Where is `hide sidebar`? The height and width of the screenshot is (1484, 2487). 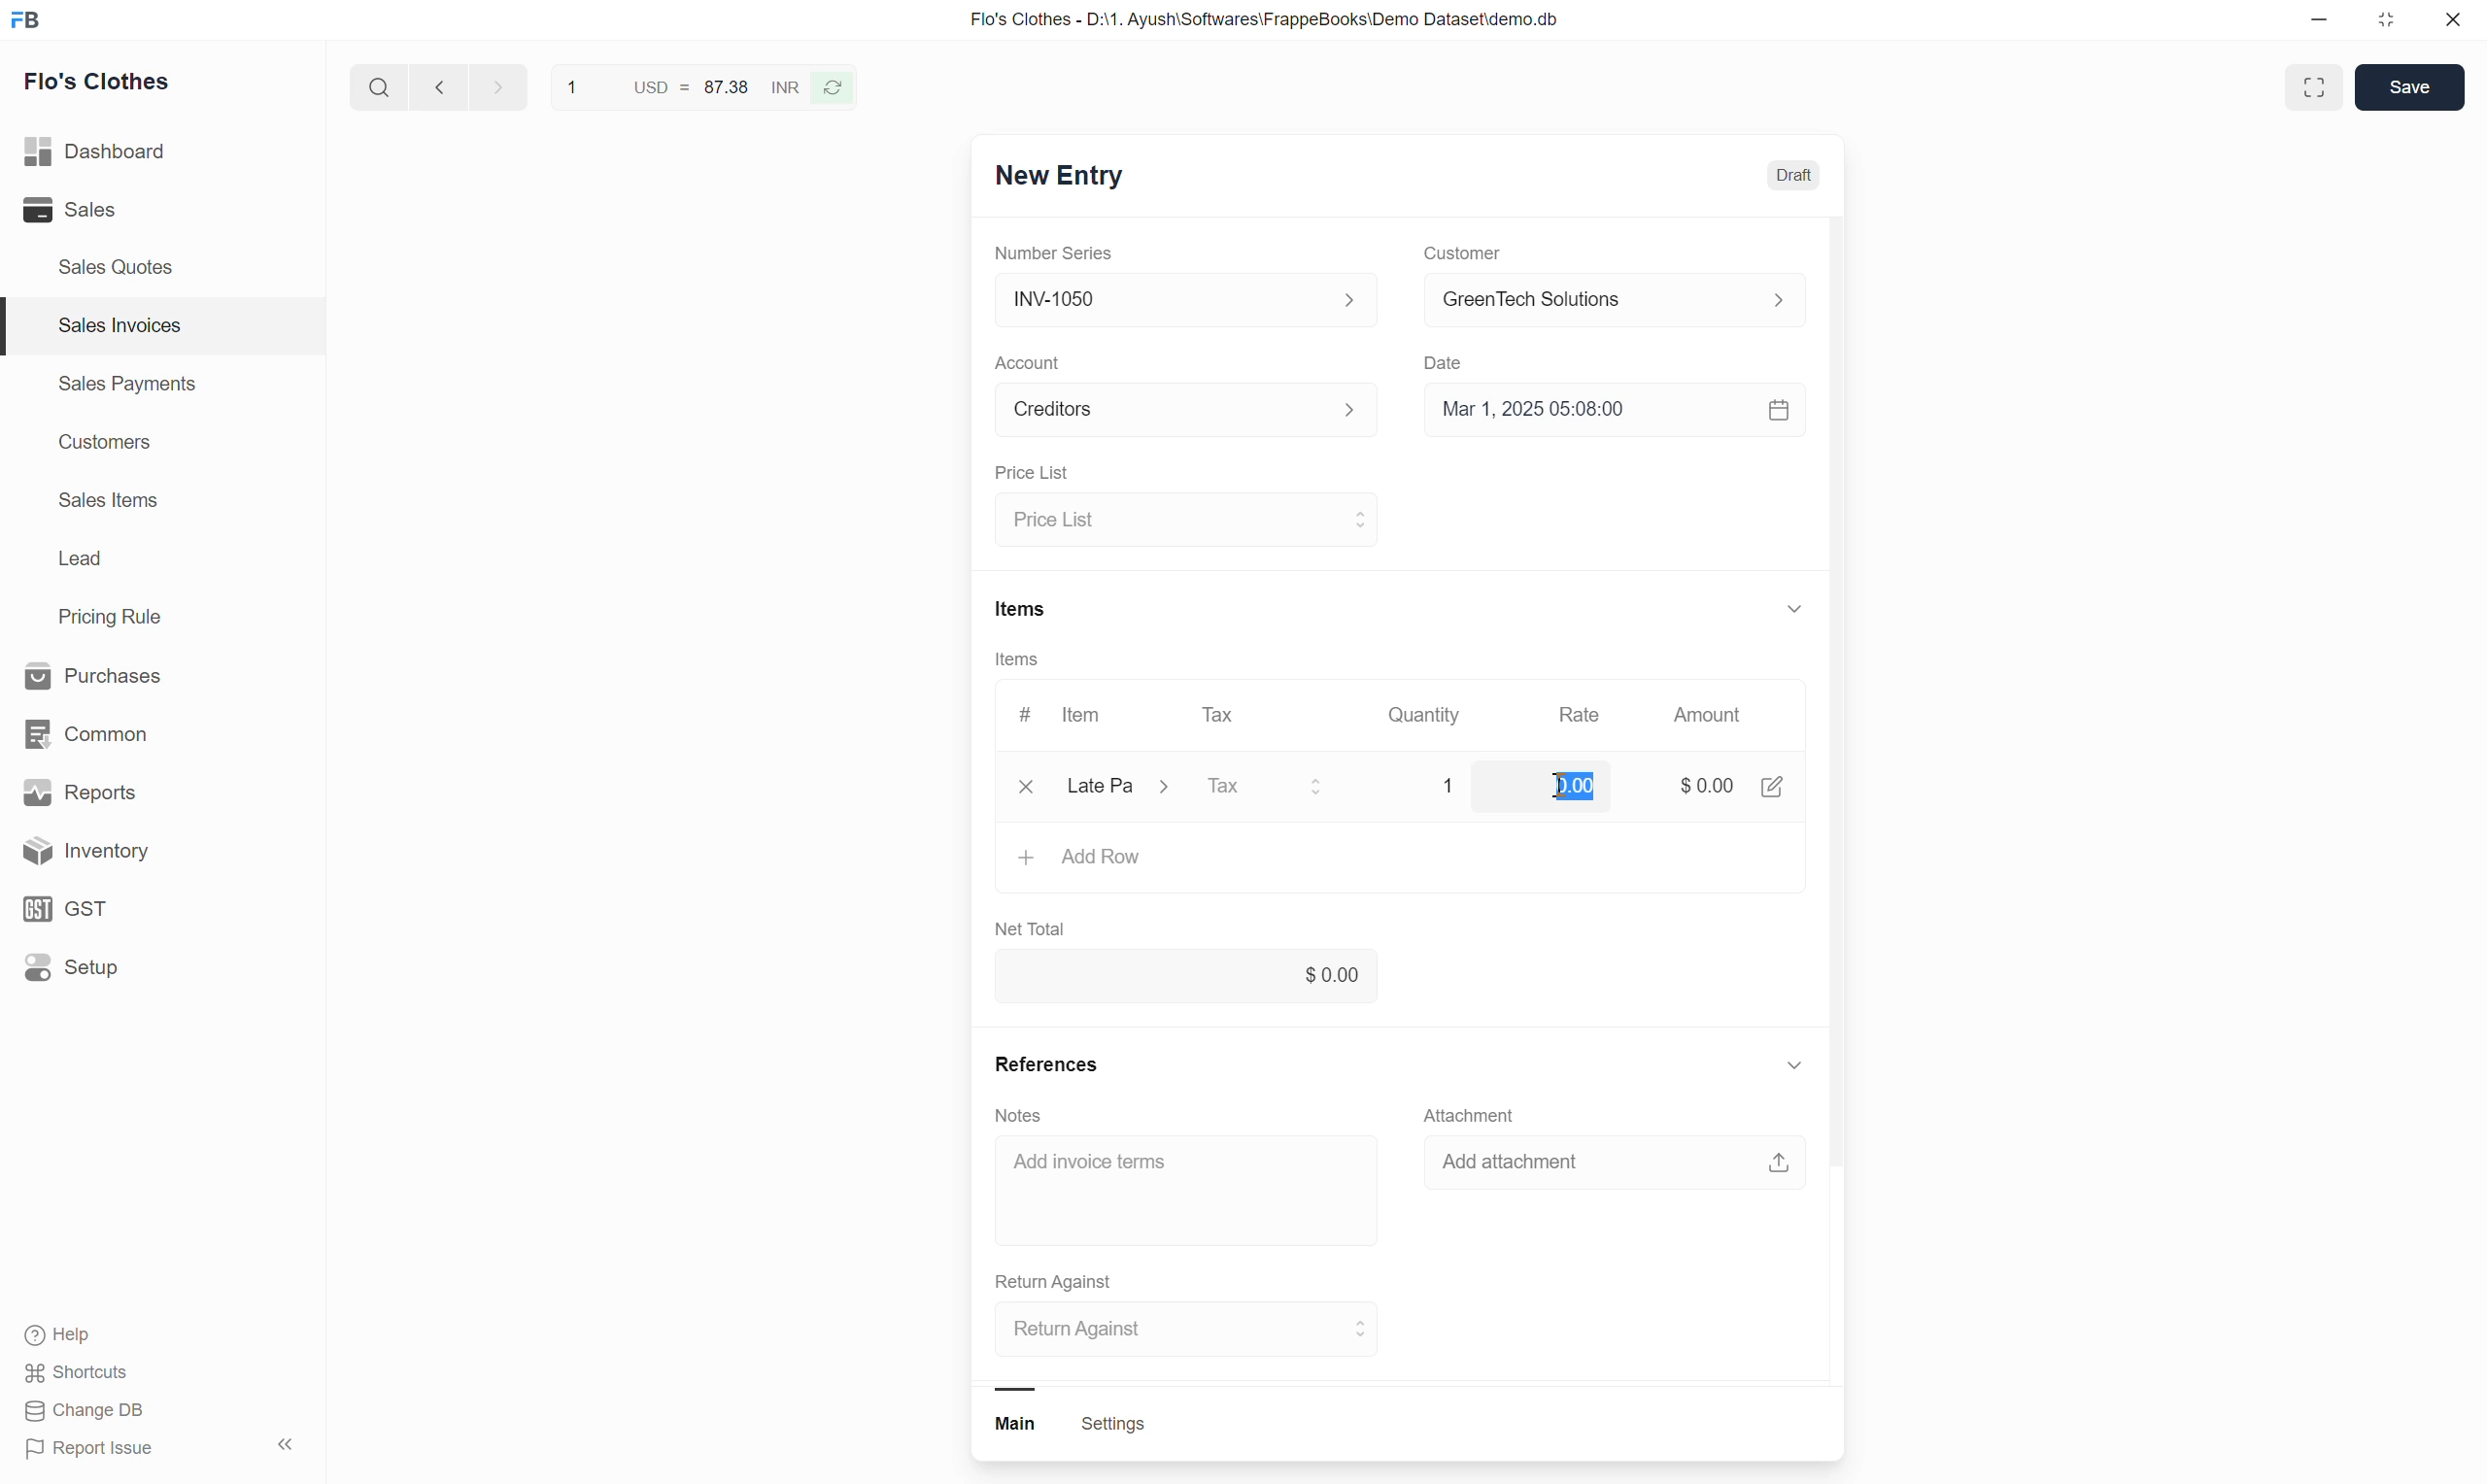
hide sidebar is located at coordinates (288, 1445).